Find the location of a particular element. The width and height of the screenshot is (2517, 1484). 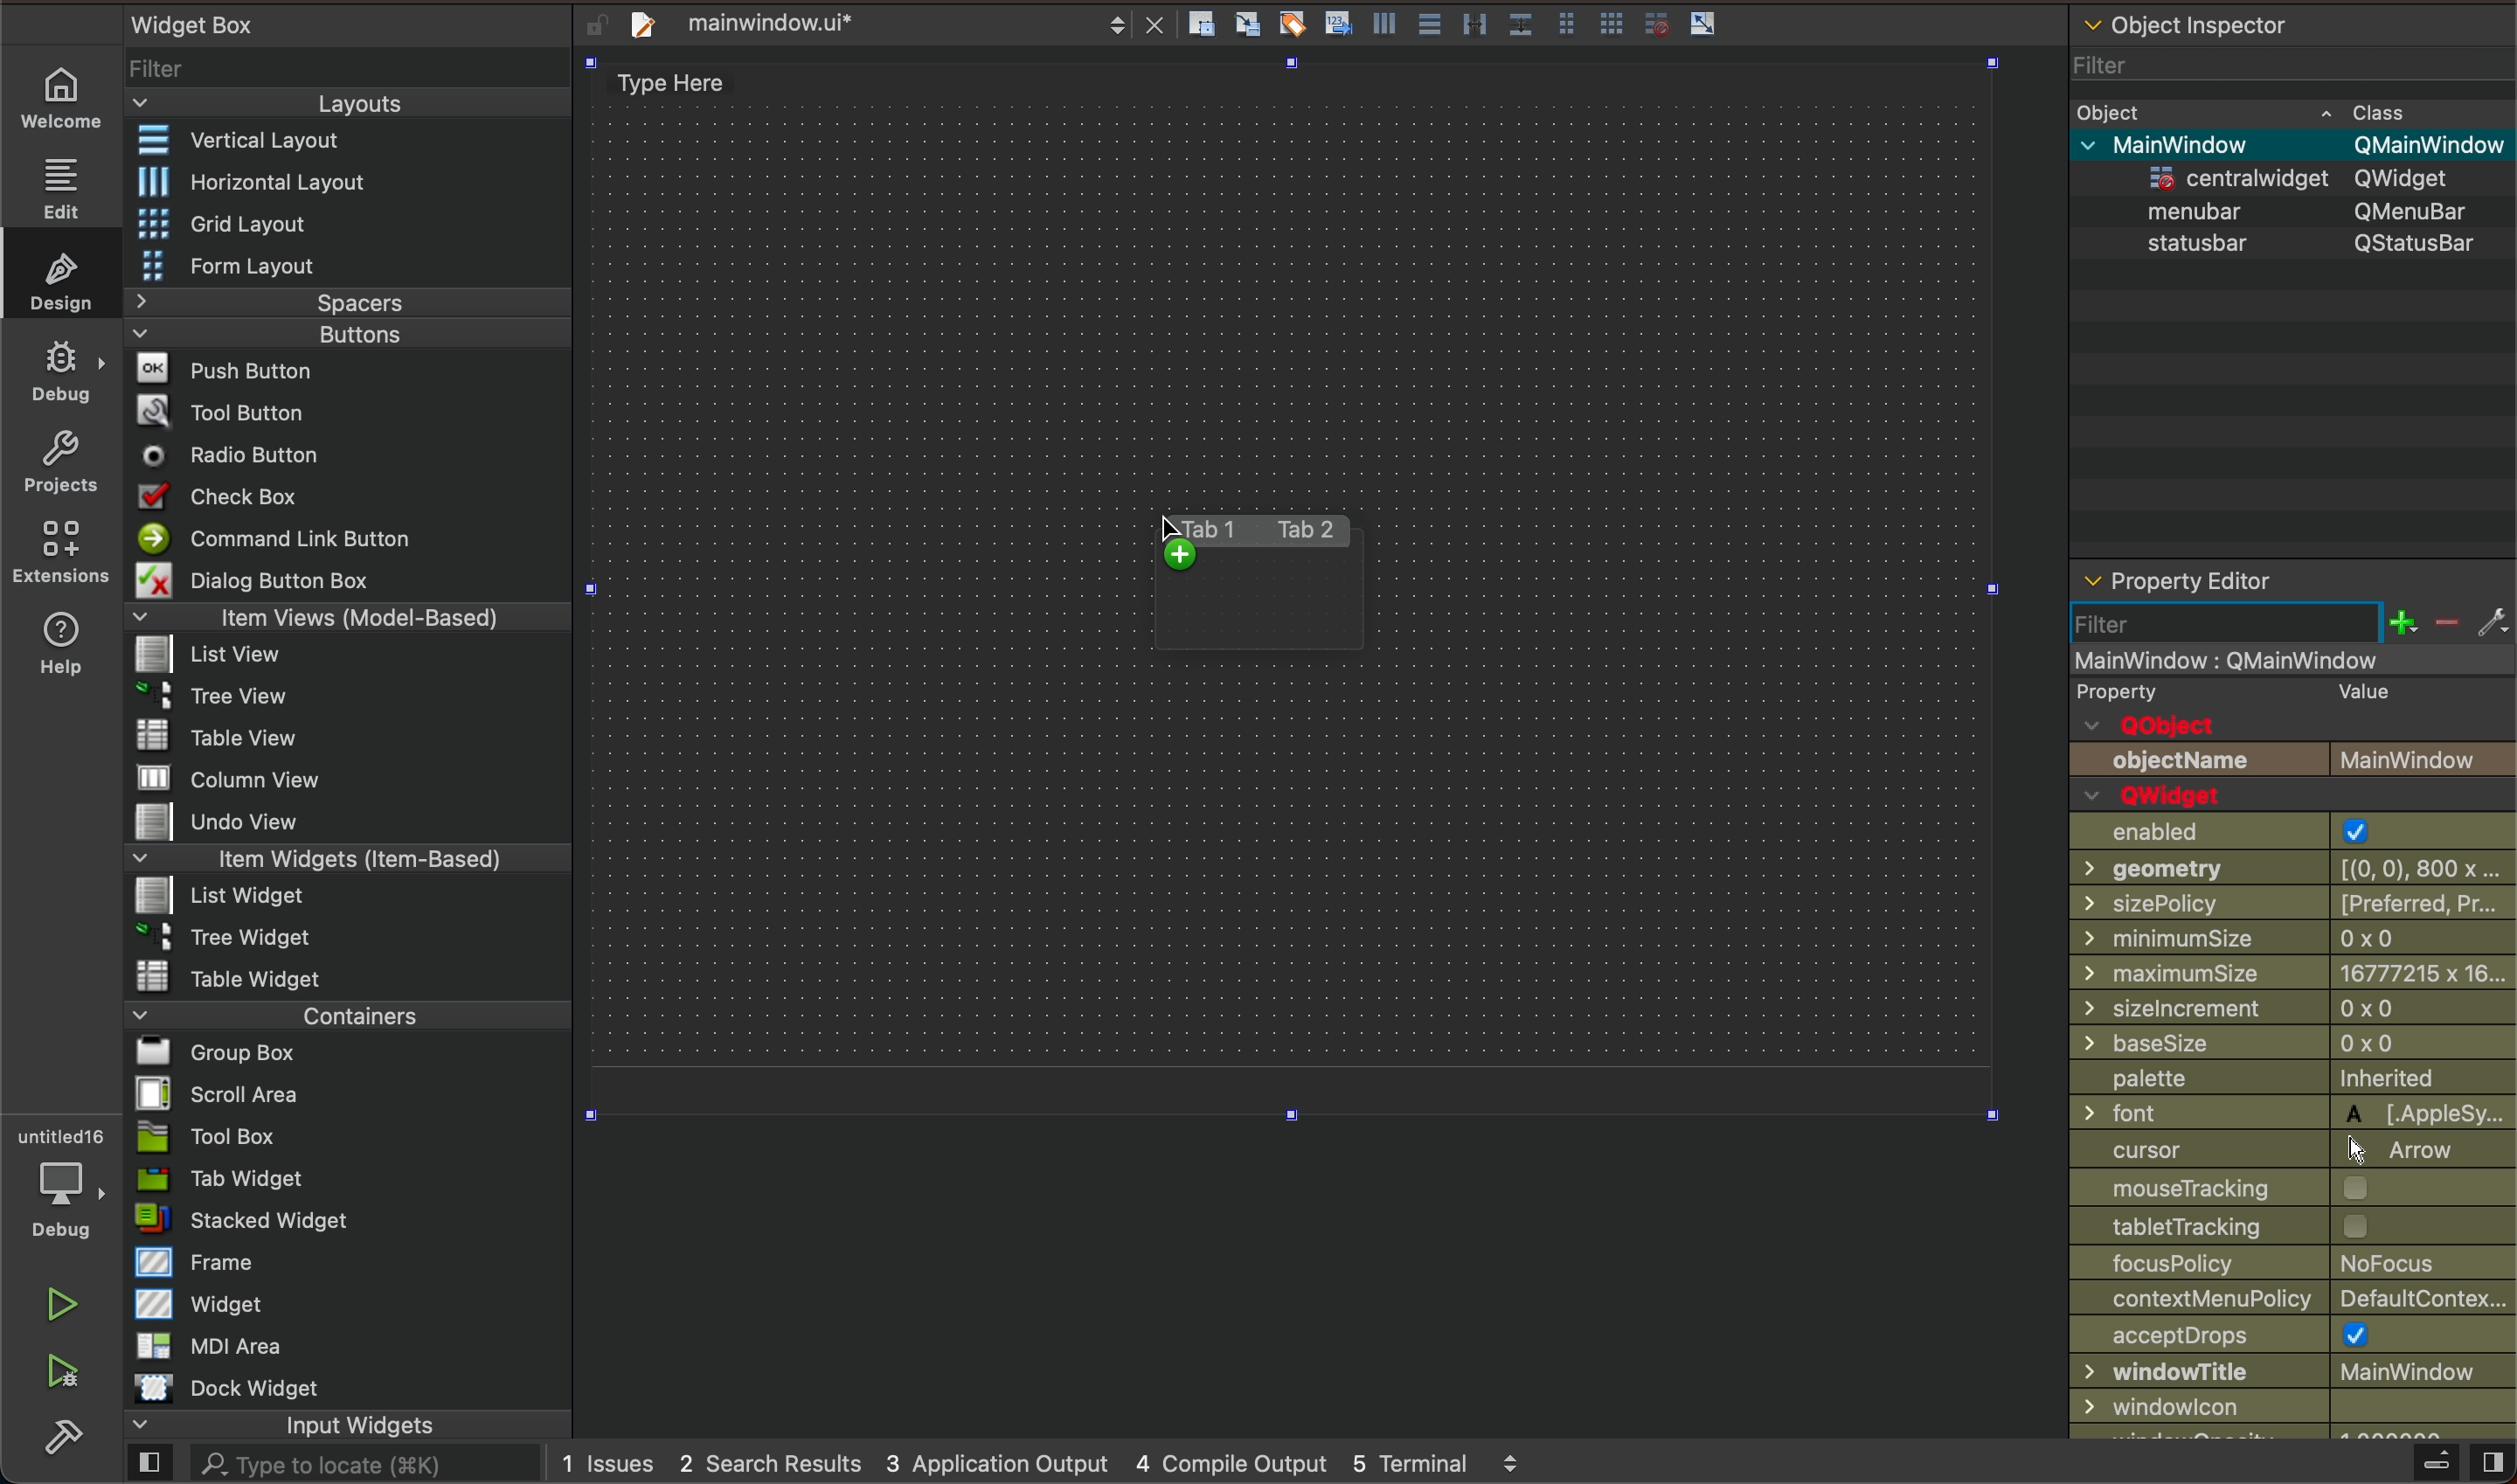

Item Widgets (Item-Based) is located at coordinates (350, 859).